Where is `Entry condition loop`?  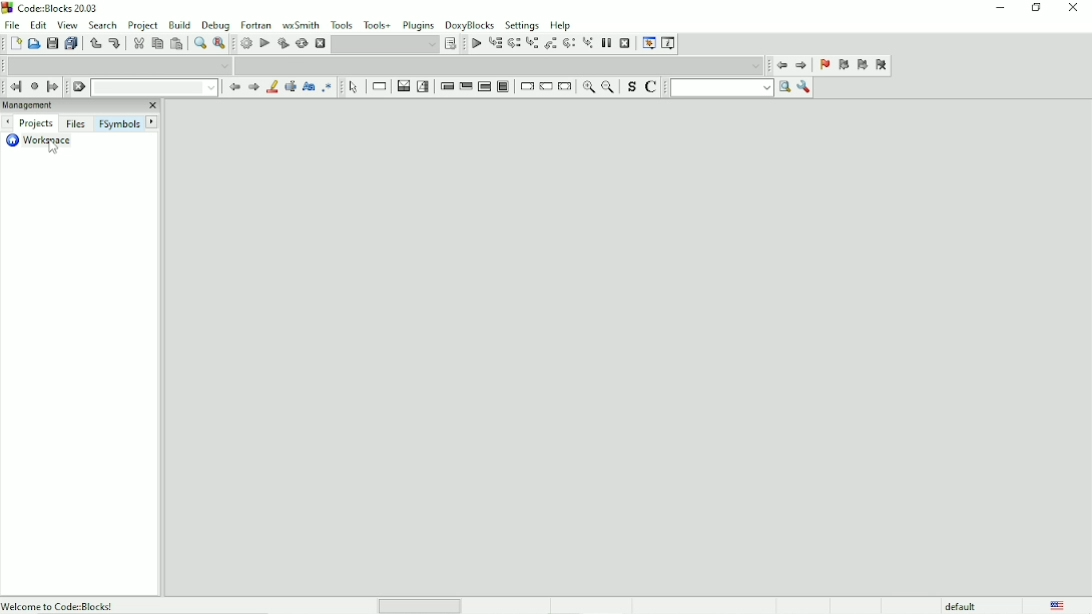
Entry condition loop is located at coordinates (446, 86).